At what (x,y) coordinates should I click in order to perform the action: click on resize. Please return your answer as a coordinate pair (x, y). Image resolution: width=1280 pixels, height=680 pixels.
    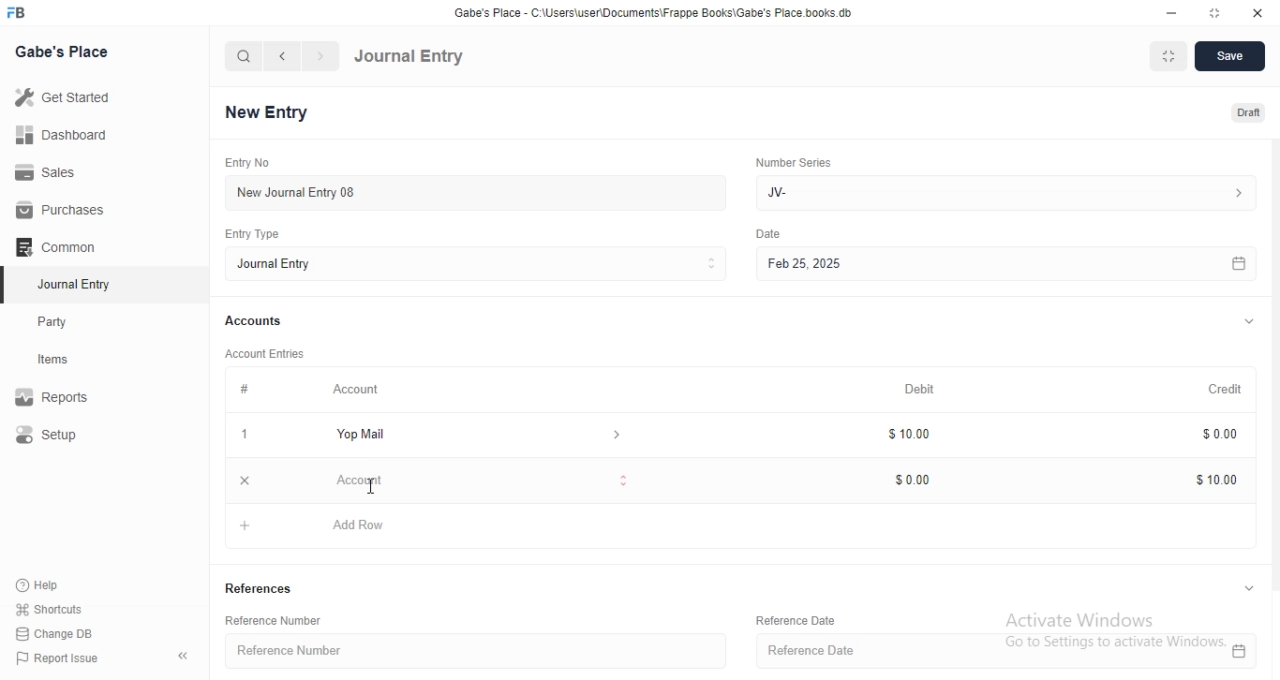
    Looking at the image, I should click on (1211, 12).